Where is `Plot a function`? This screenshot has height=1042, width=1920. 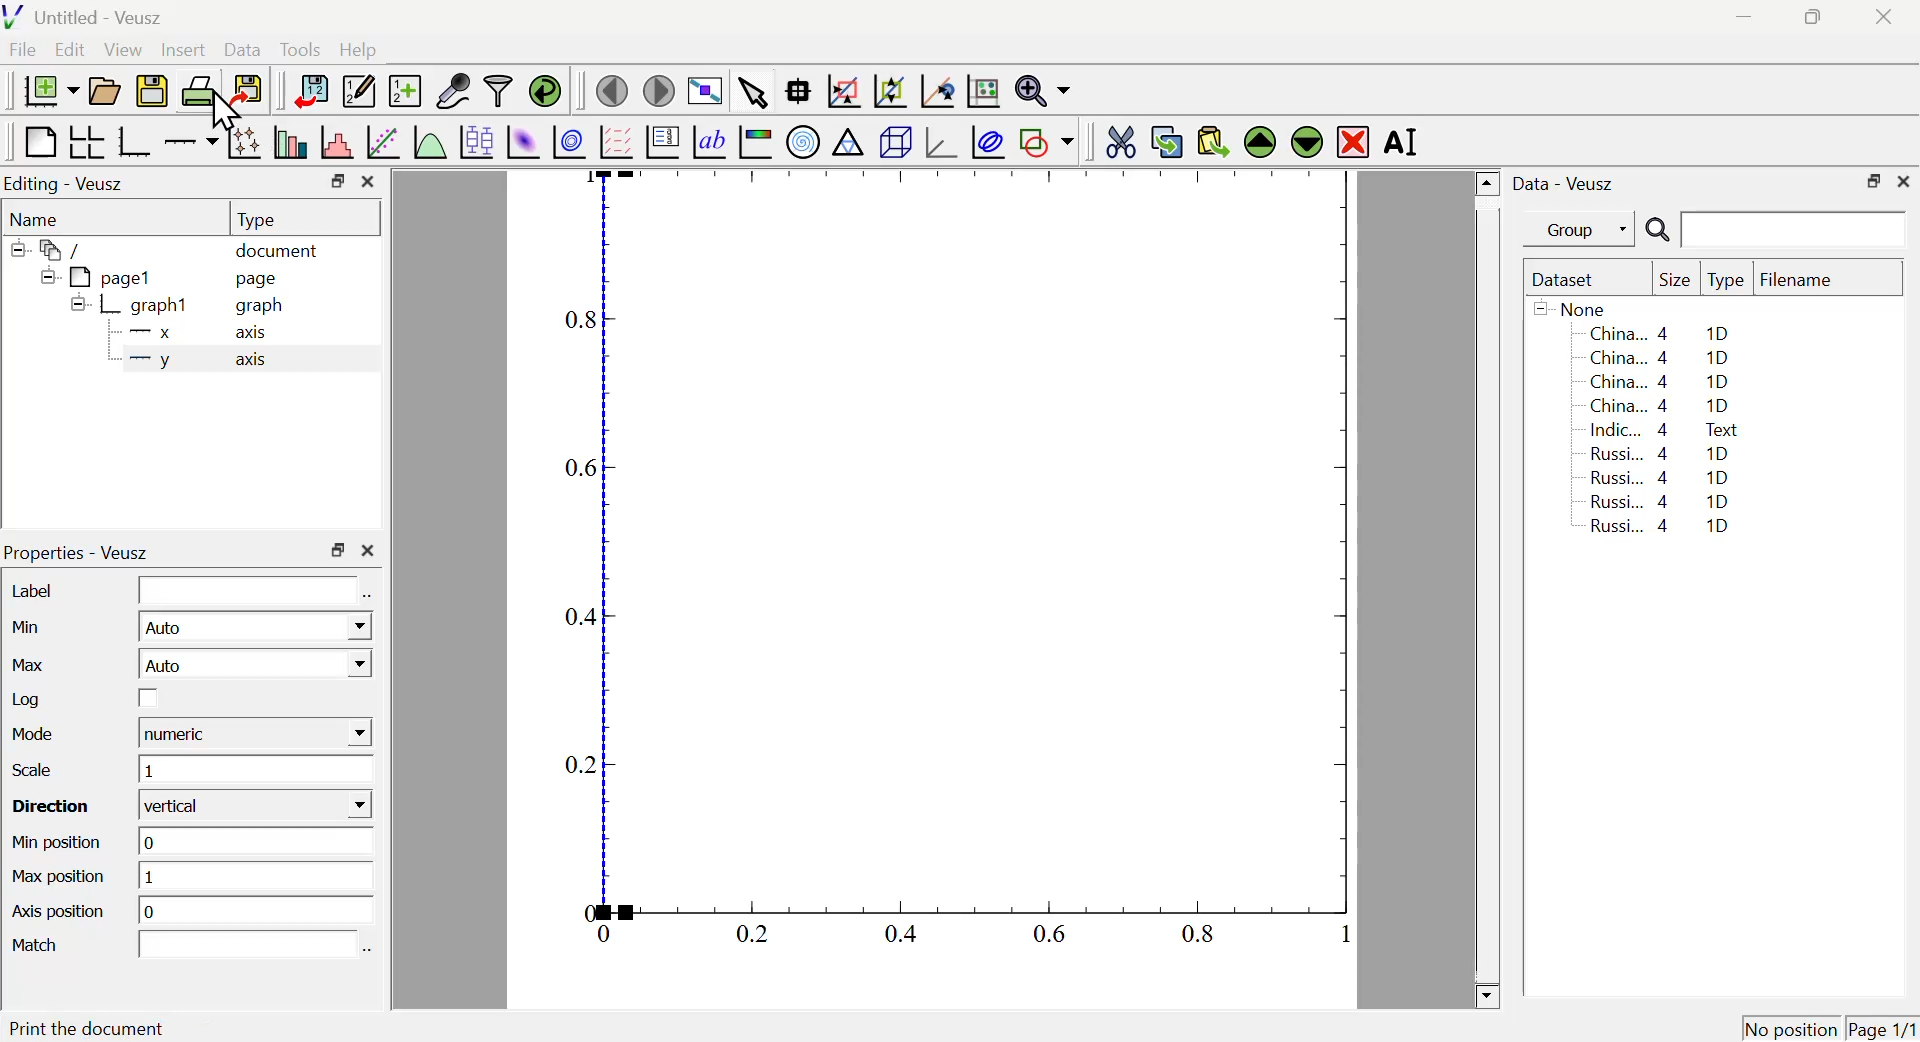
Plot a function is located at coordinates (427, 143).